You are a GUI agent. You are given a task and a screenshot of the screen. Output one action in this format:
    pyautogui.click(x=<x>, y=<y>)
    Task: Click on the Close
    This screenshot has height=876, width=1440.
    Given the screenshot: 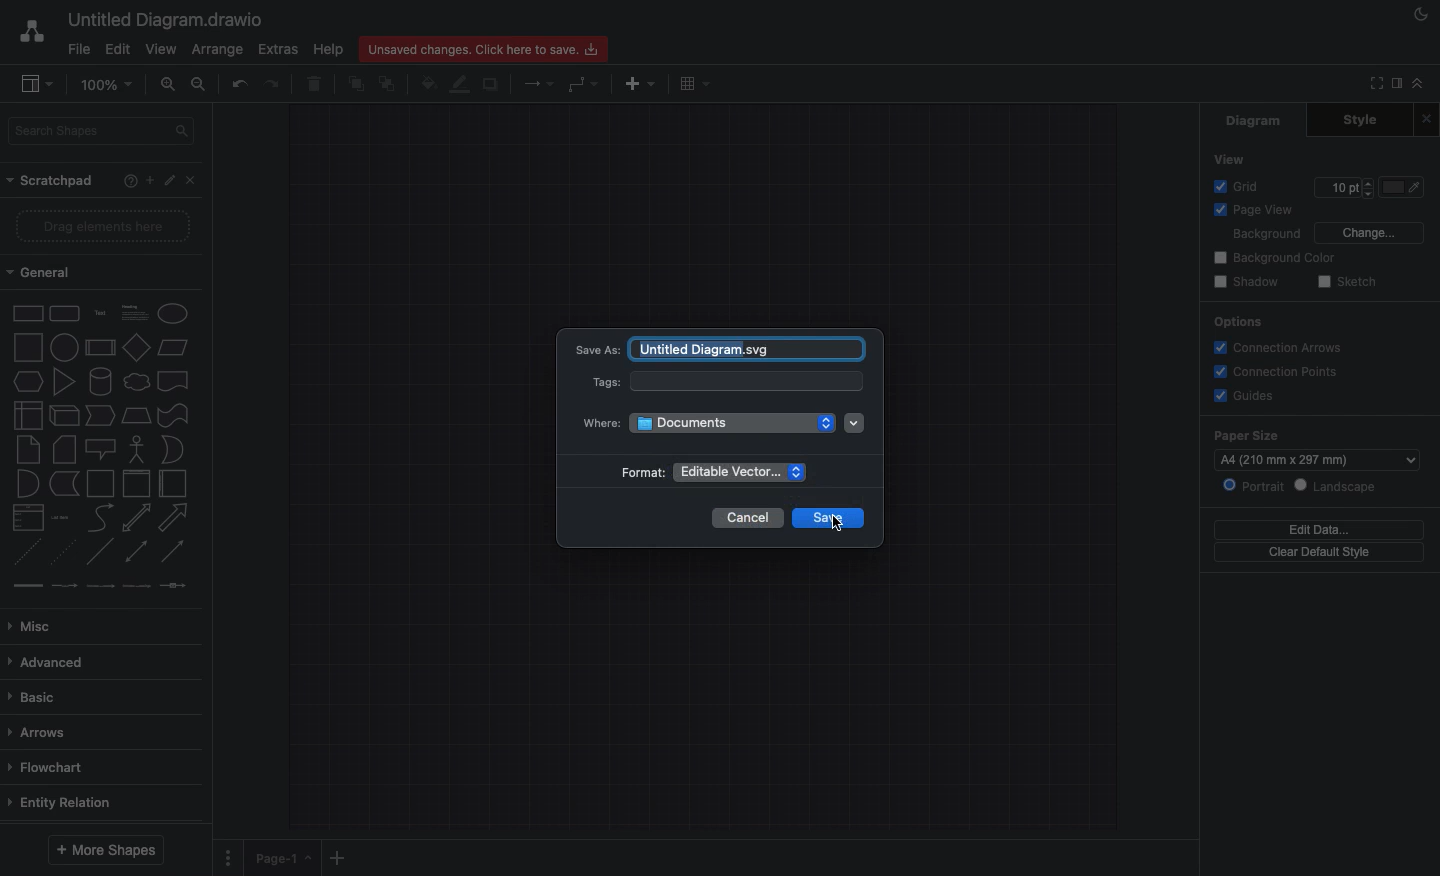 What is the action you would take?
    pyautogui.click(x=192, y=180)
    